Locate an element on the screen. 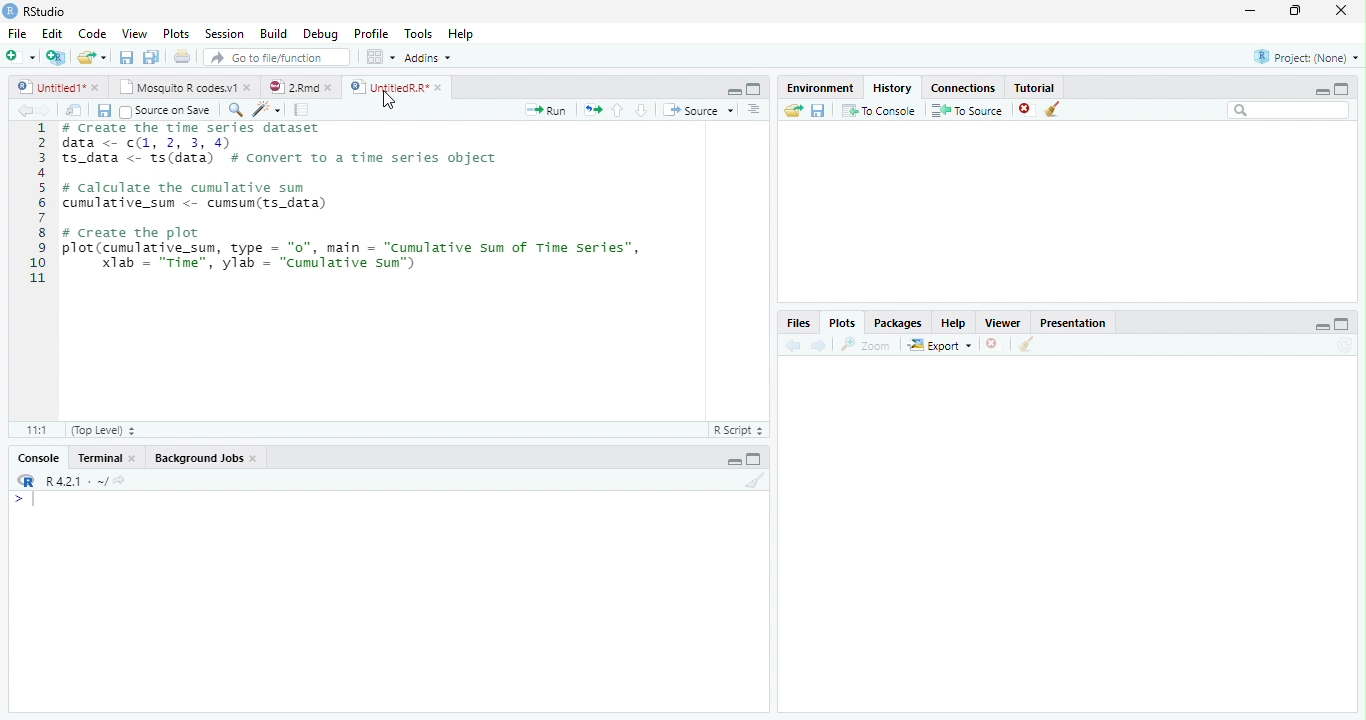 The image size is (1366, 720). Delete is located at coordinates (1023, 108).